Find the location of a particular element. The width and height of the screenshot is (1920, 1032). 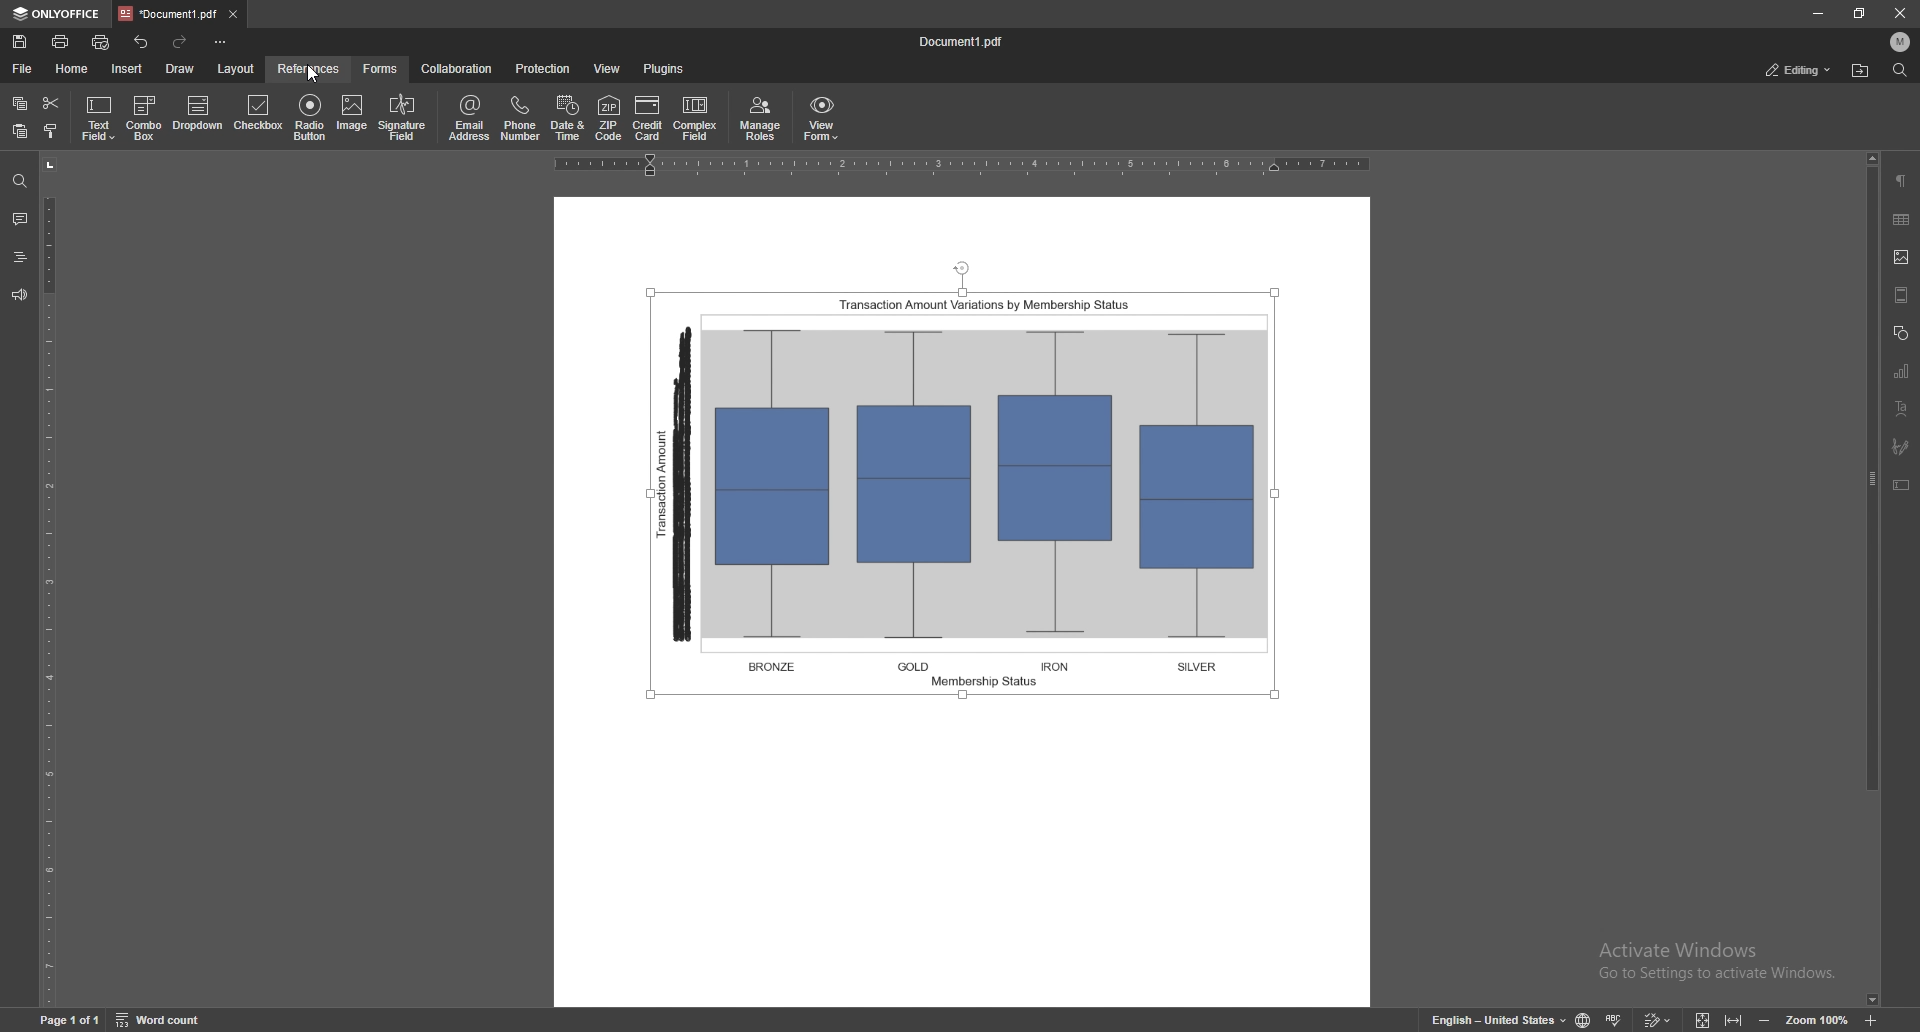

combo box is located at coordinates (143, 117).